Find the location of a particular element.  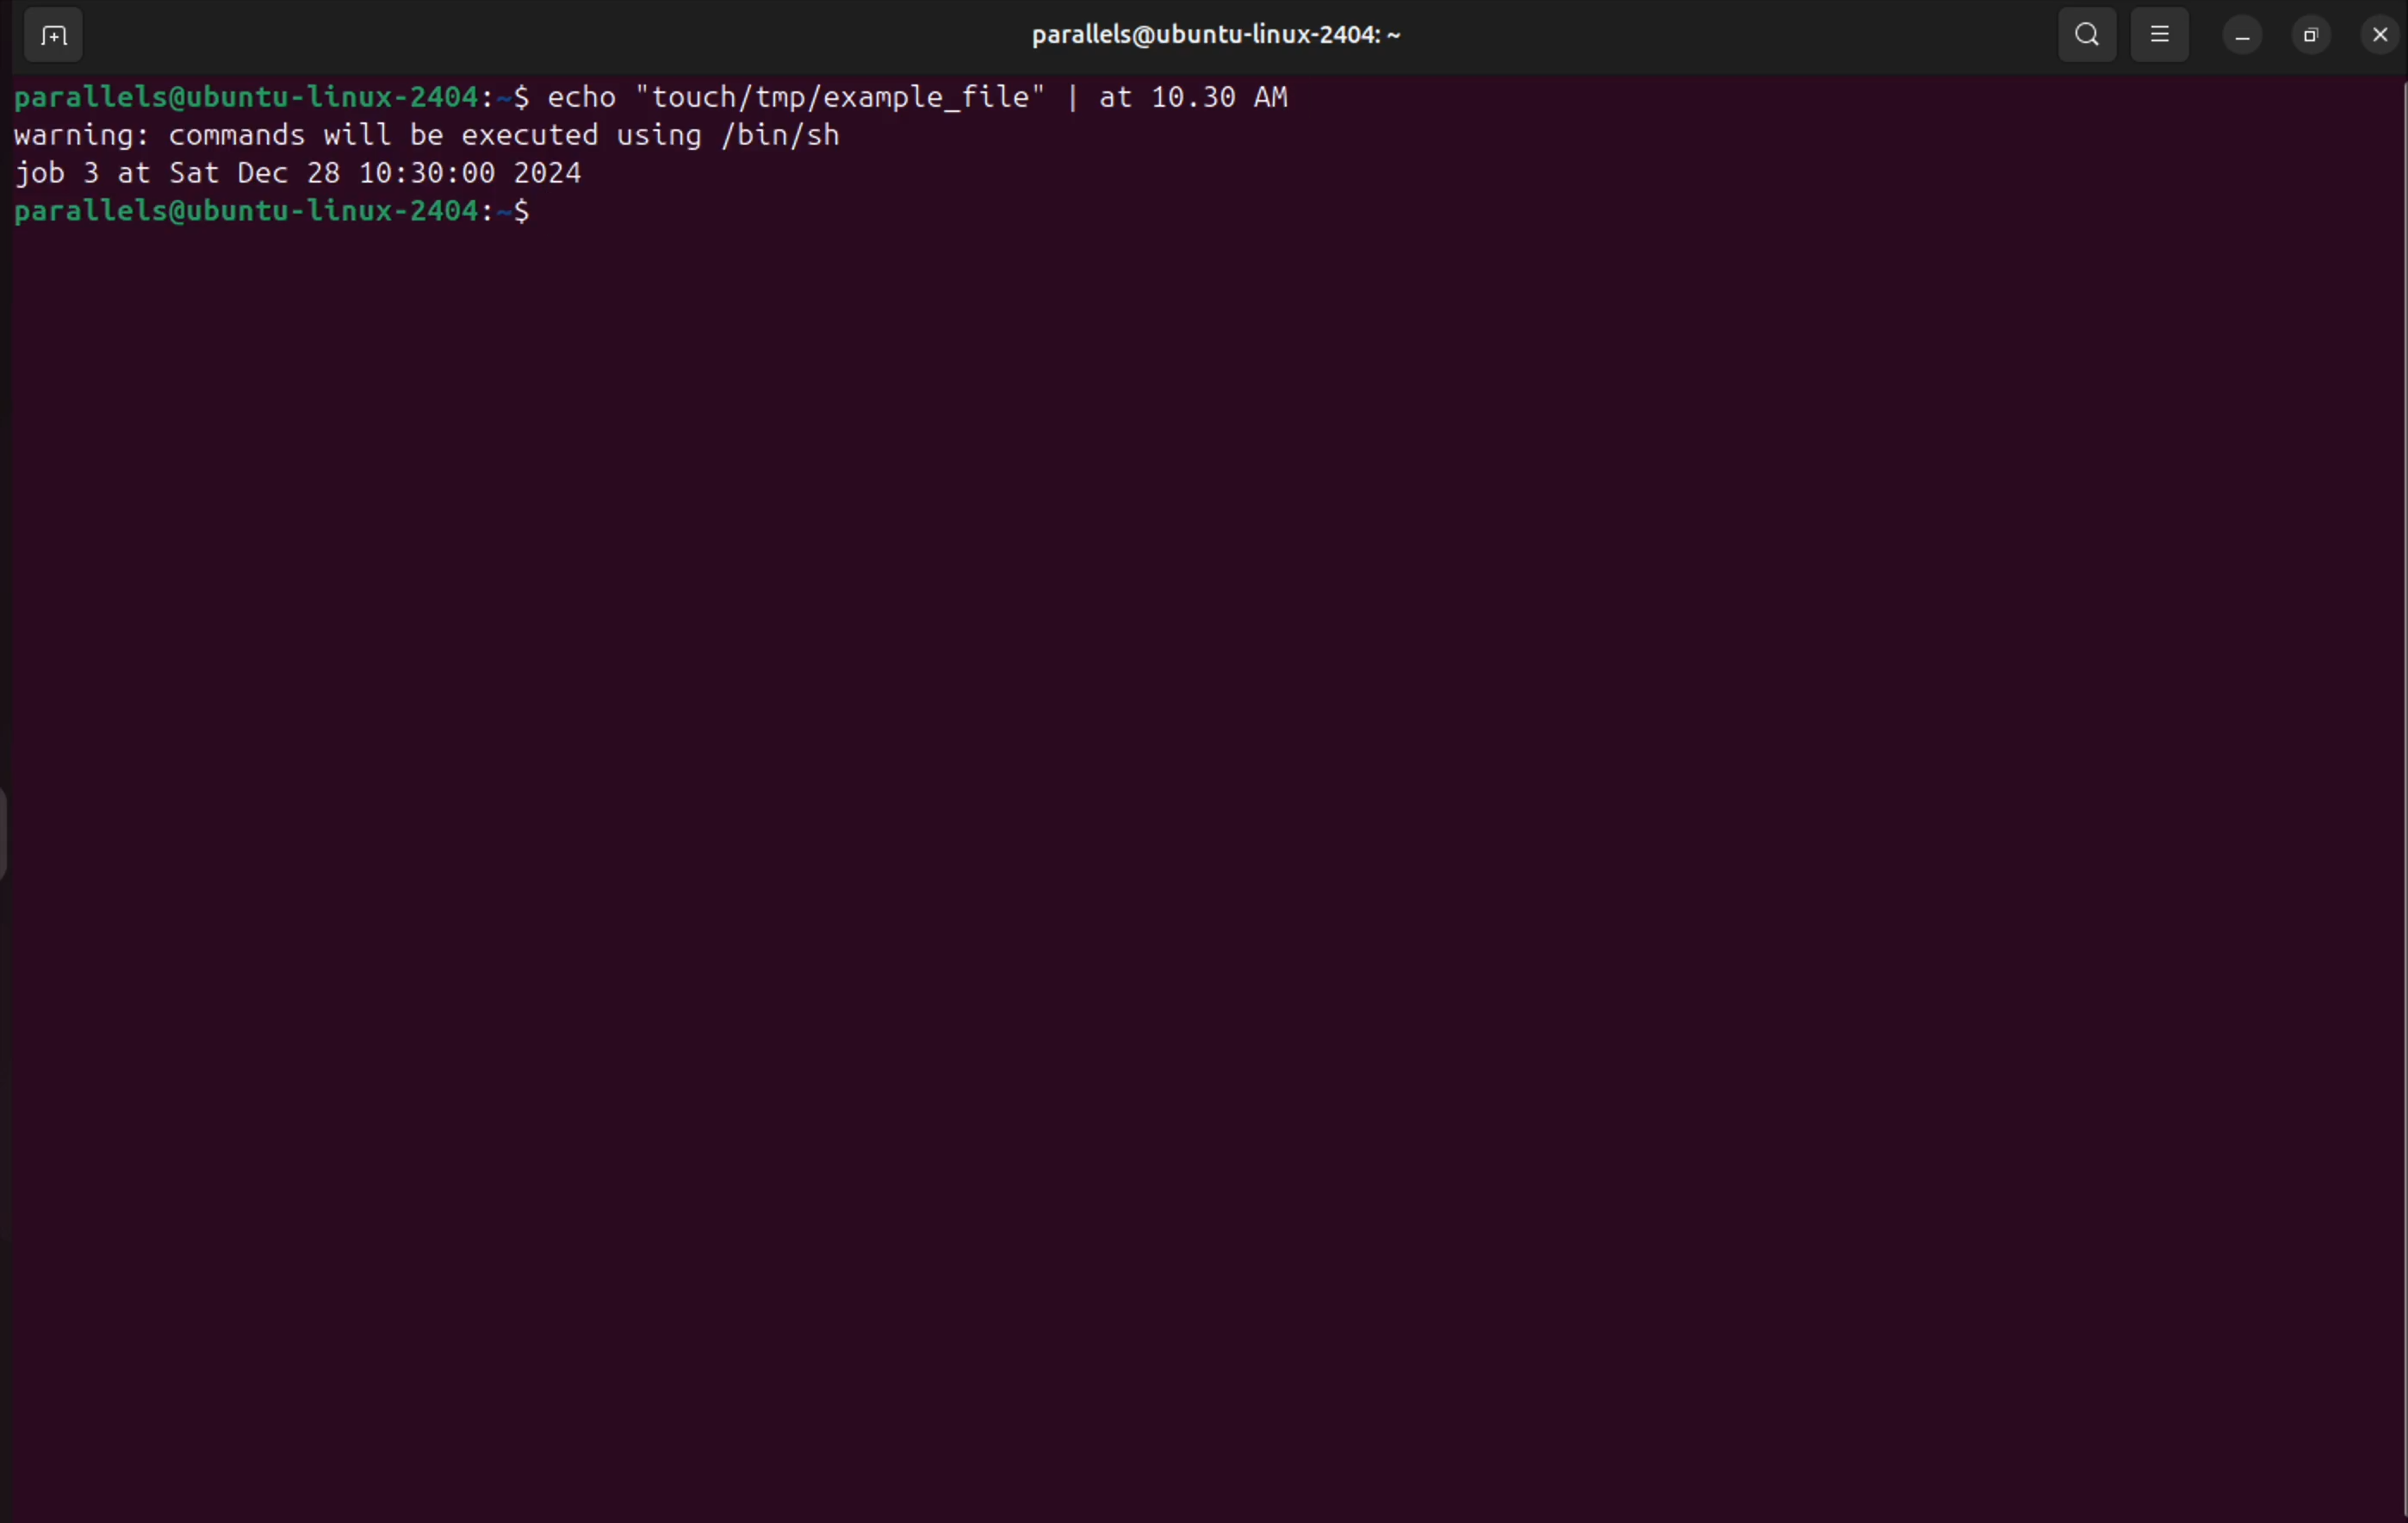

add terminal is located at coordinates (53, 34).